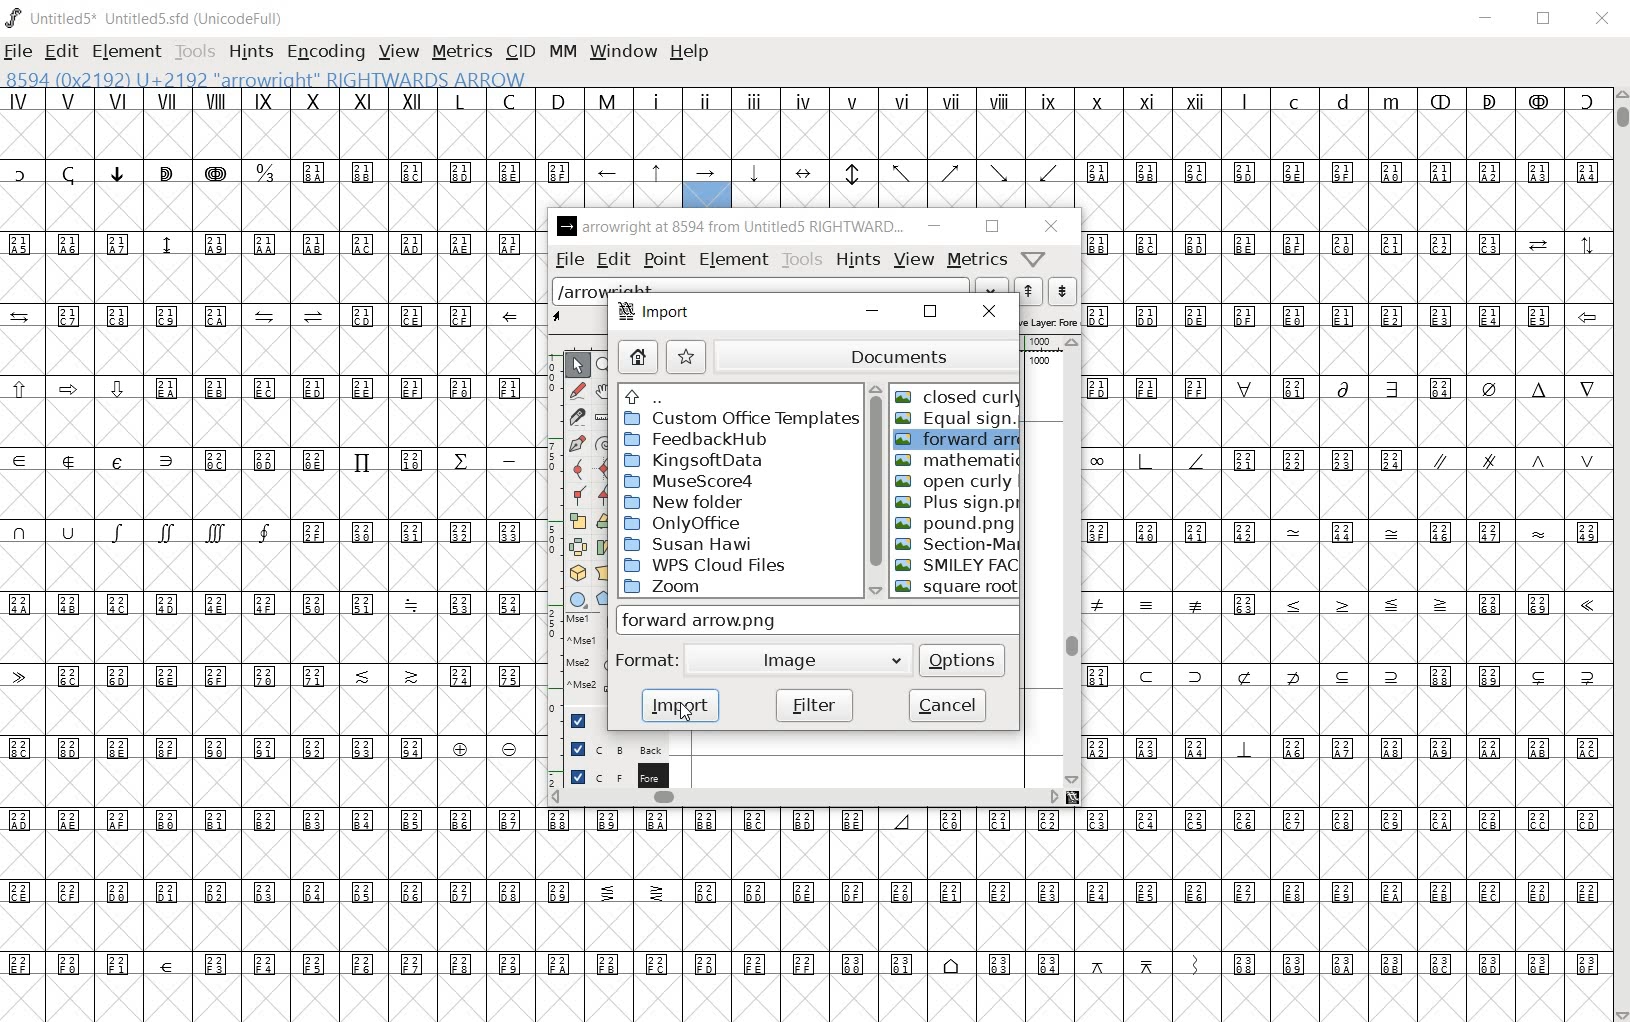 The height and width of the screenshot is (1022, 1630). I want to click on HELP, so click(694, 53).